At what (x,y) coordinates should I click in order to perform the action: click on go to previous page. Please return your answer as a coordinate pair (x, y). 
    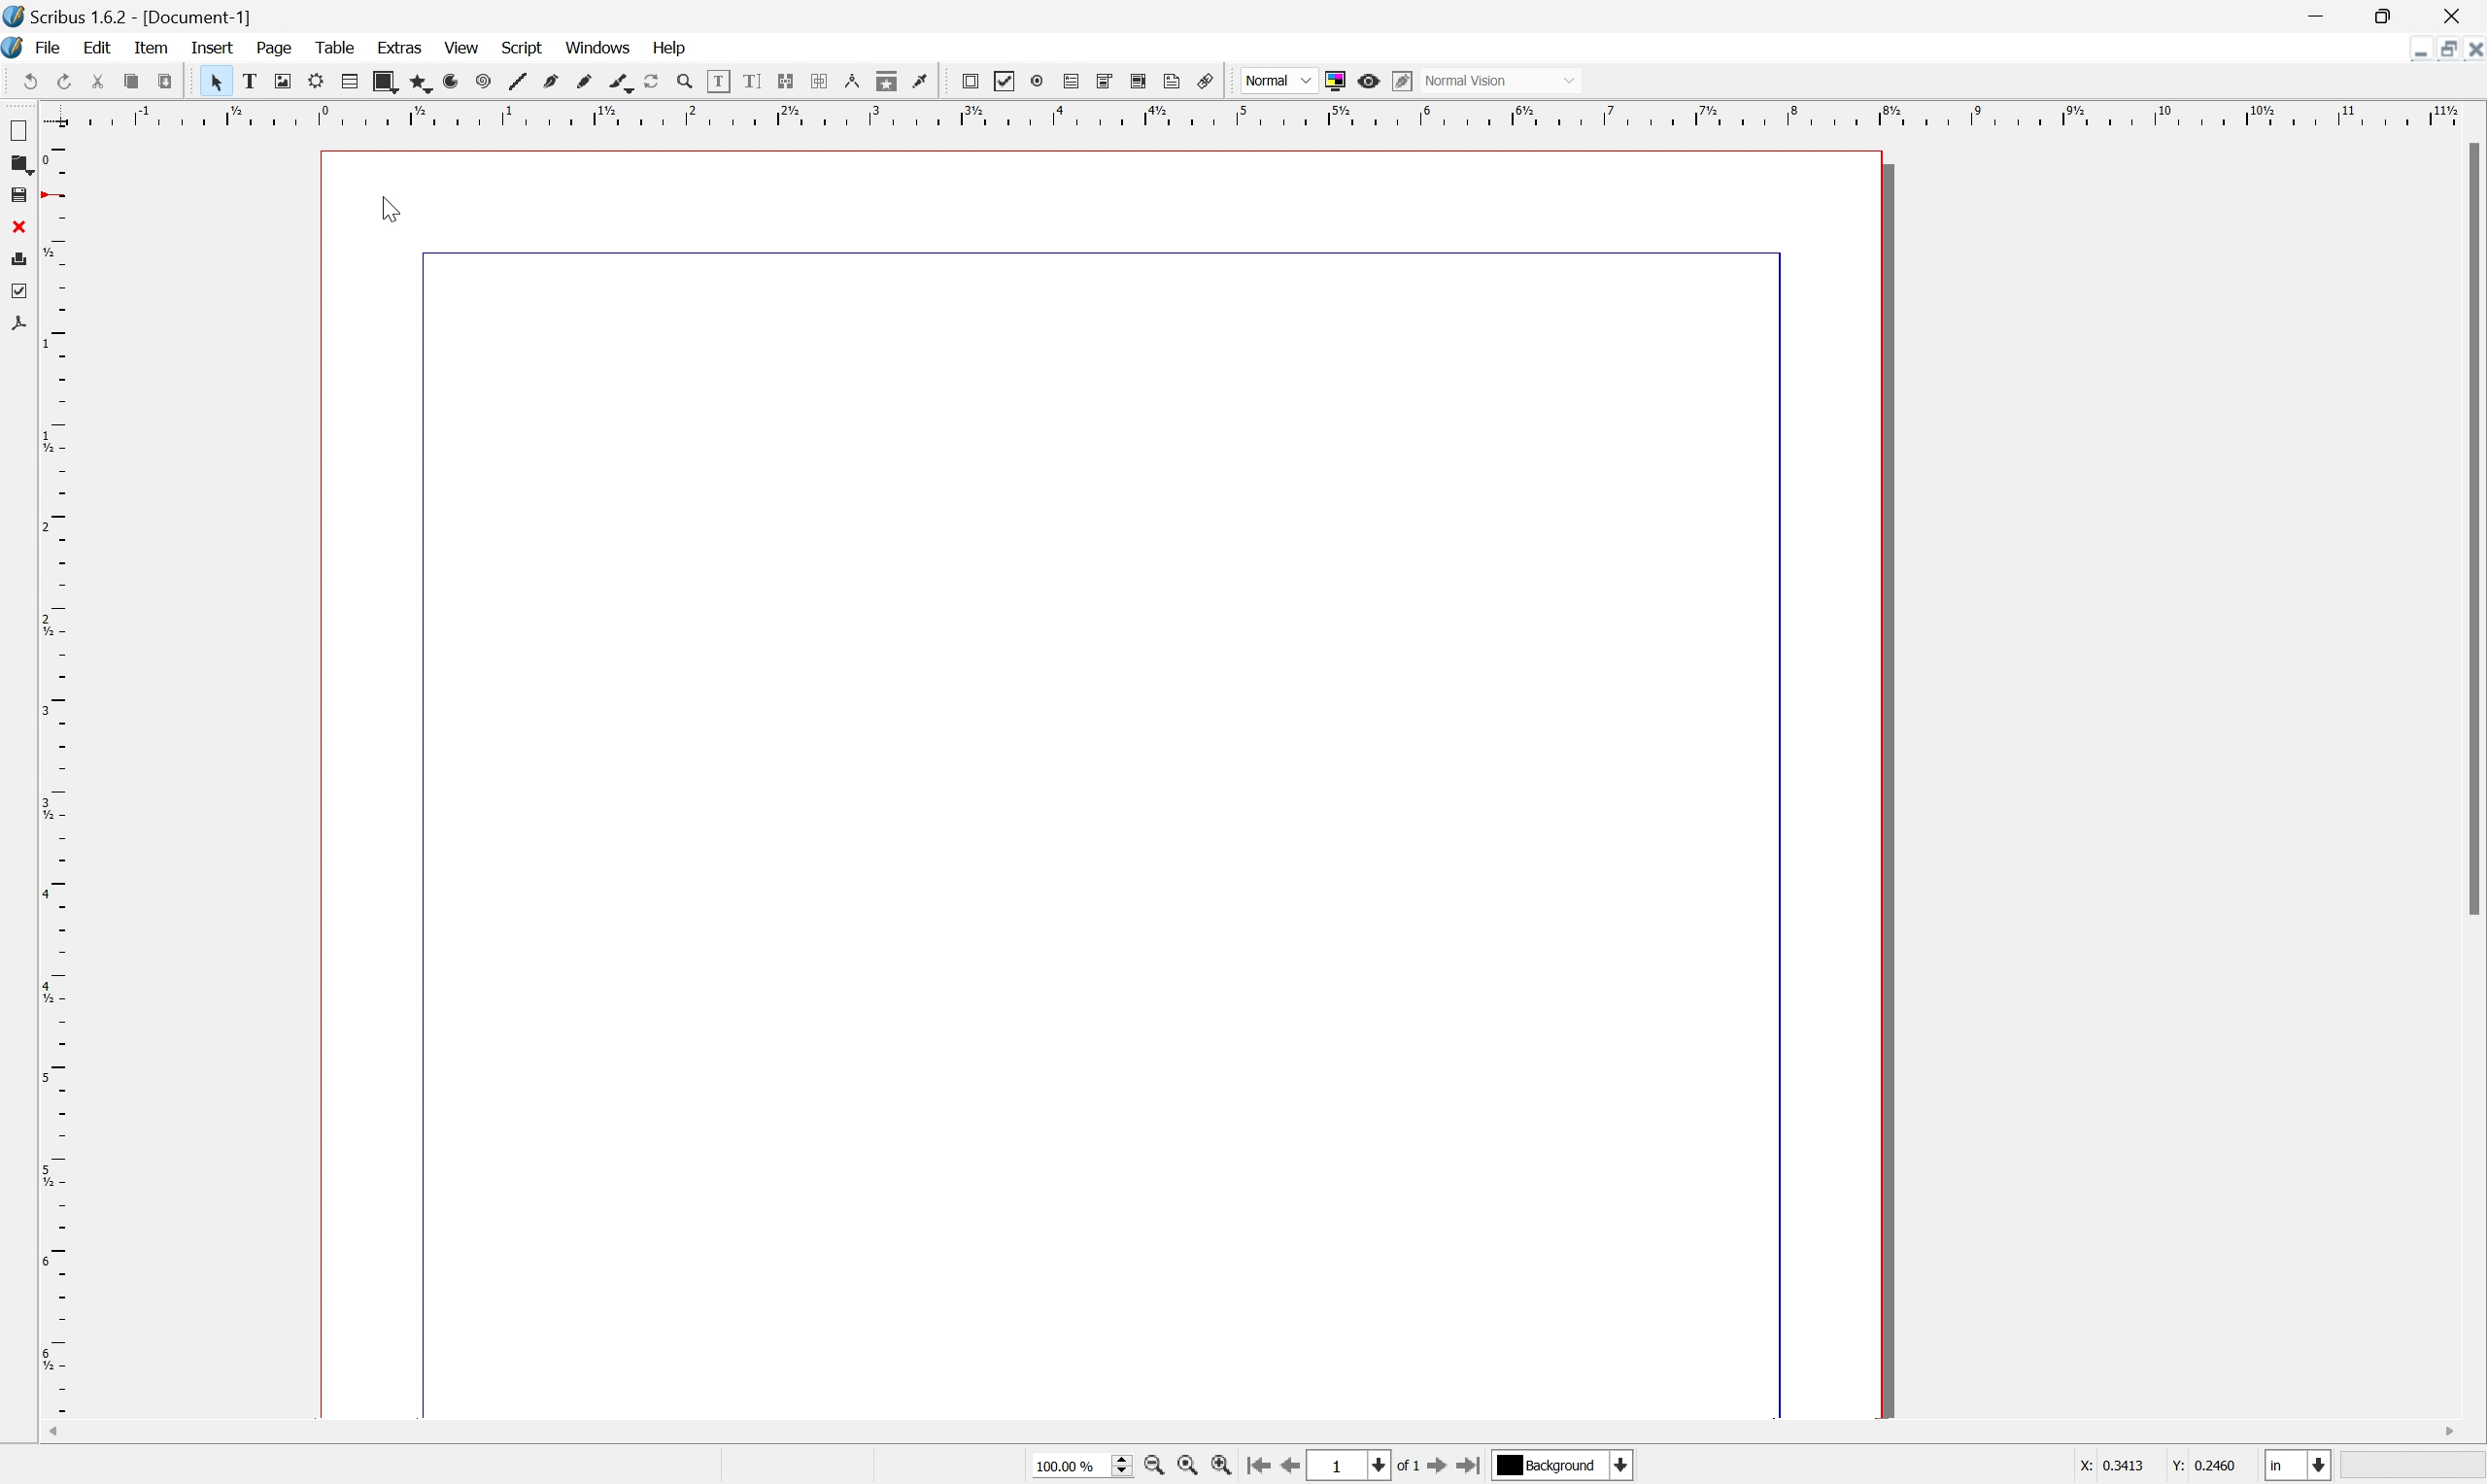
    Looking at the image, I should click on (1286, 1468).